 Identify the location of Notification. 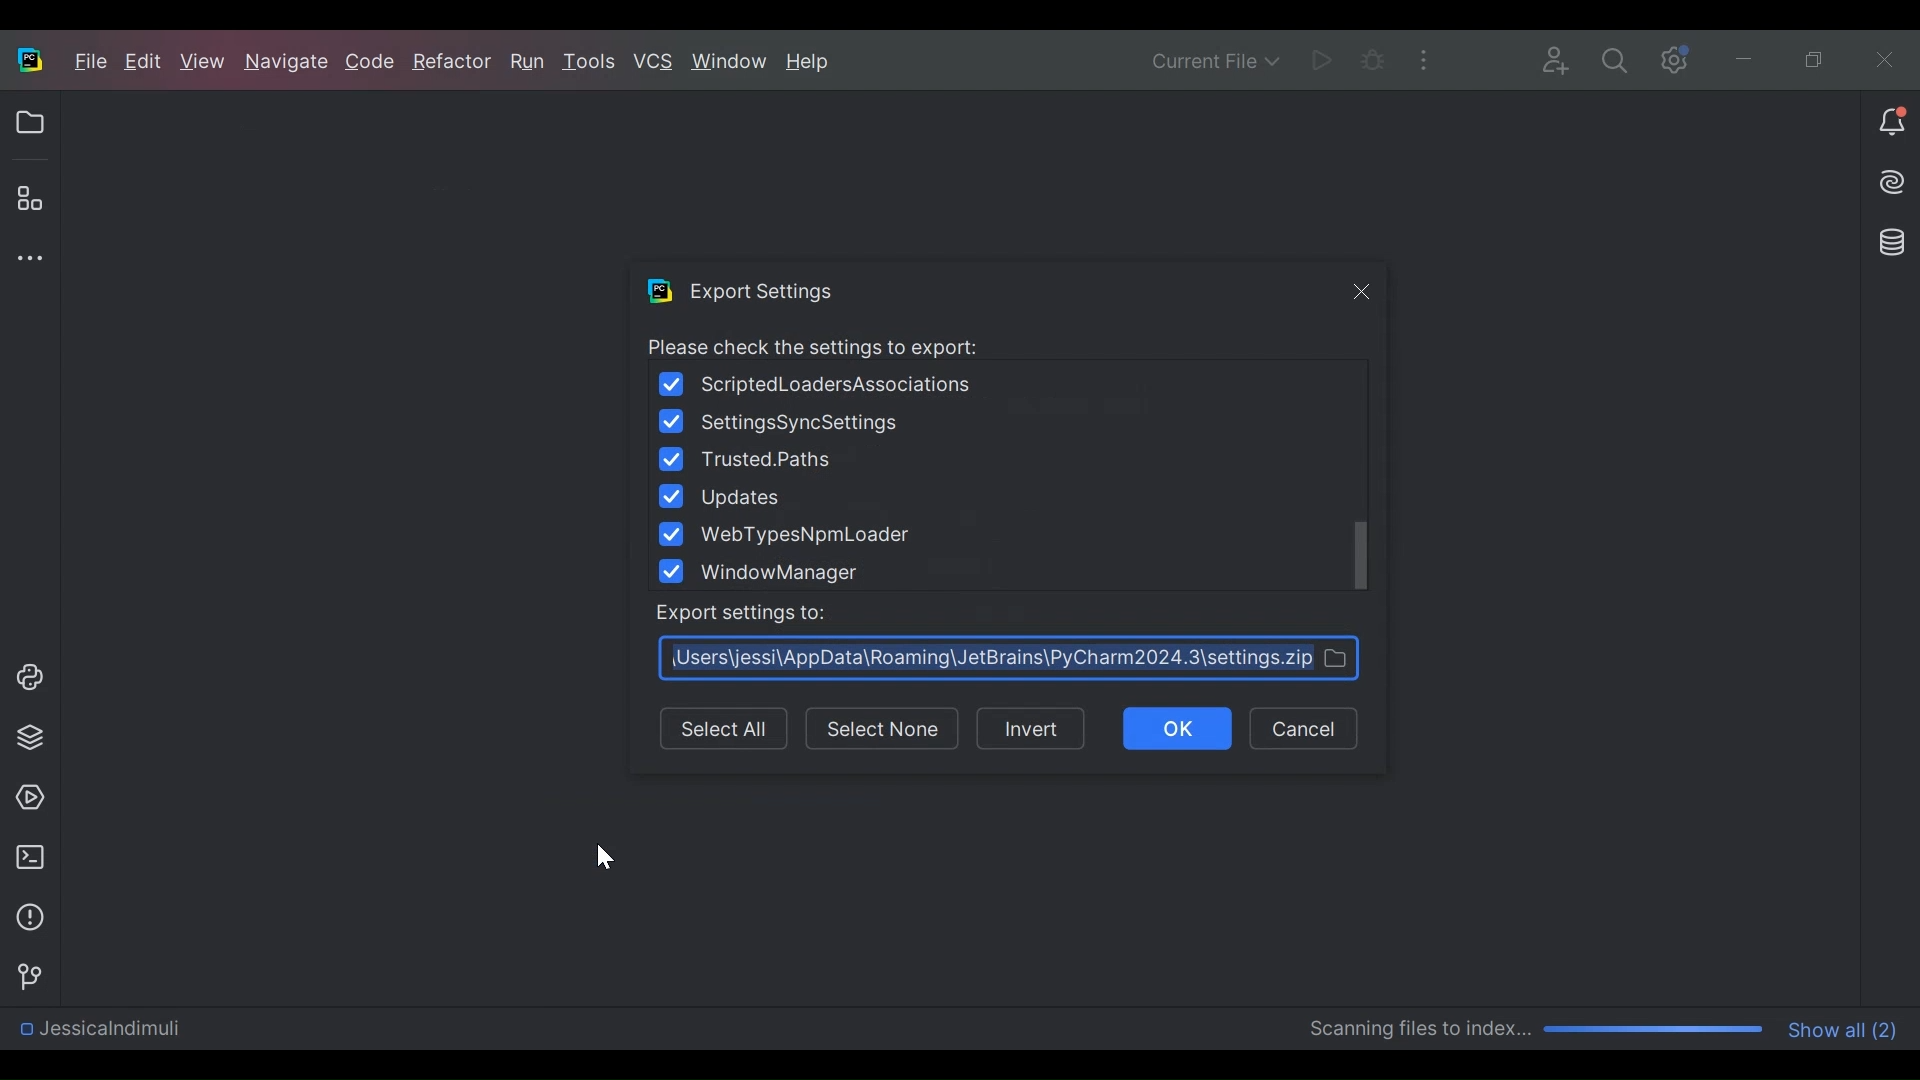
(1891, 122).